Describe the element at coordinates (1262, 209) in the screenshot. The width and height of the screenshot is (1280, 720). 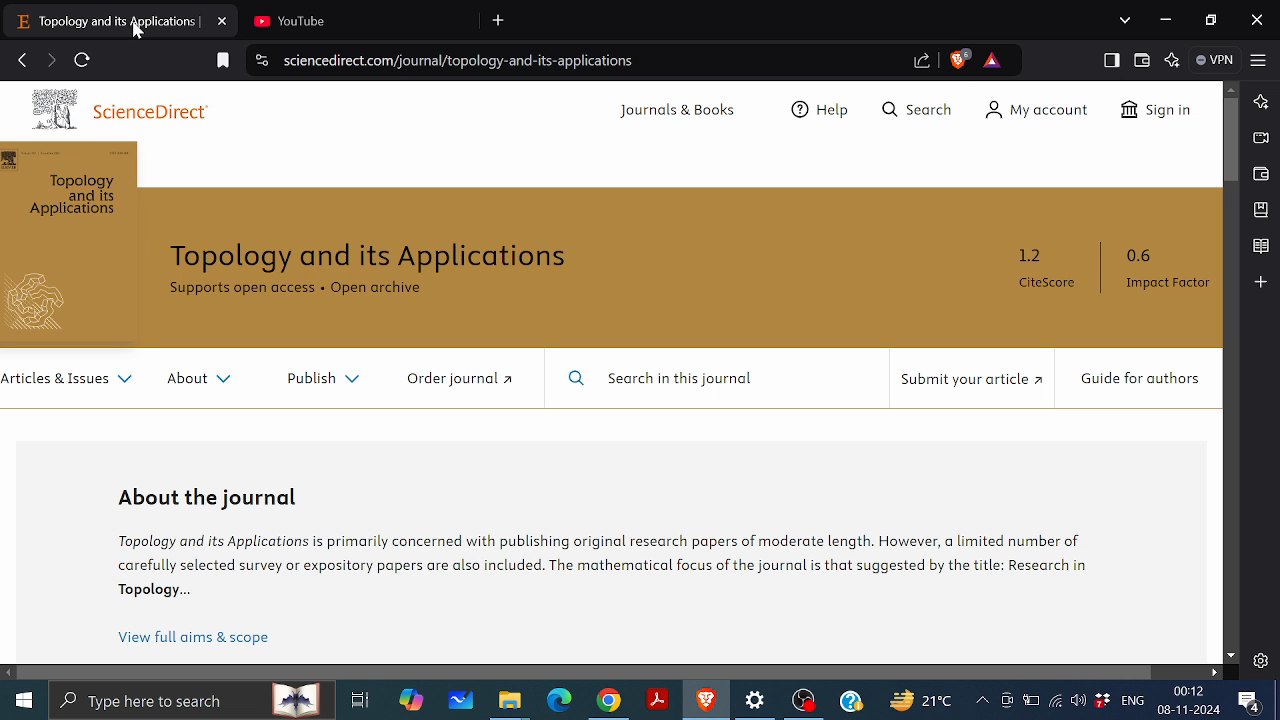
I see `Bookmarks` at that location.